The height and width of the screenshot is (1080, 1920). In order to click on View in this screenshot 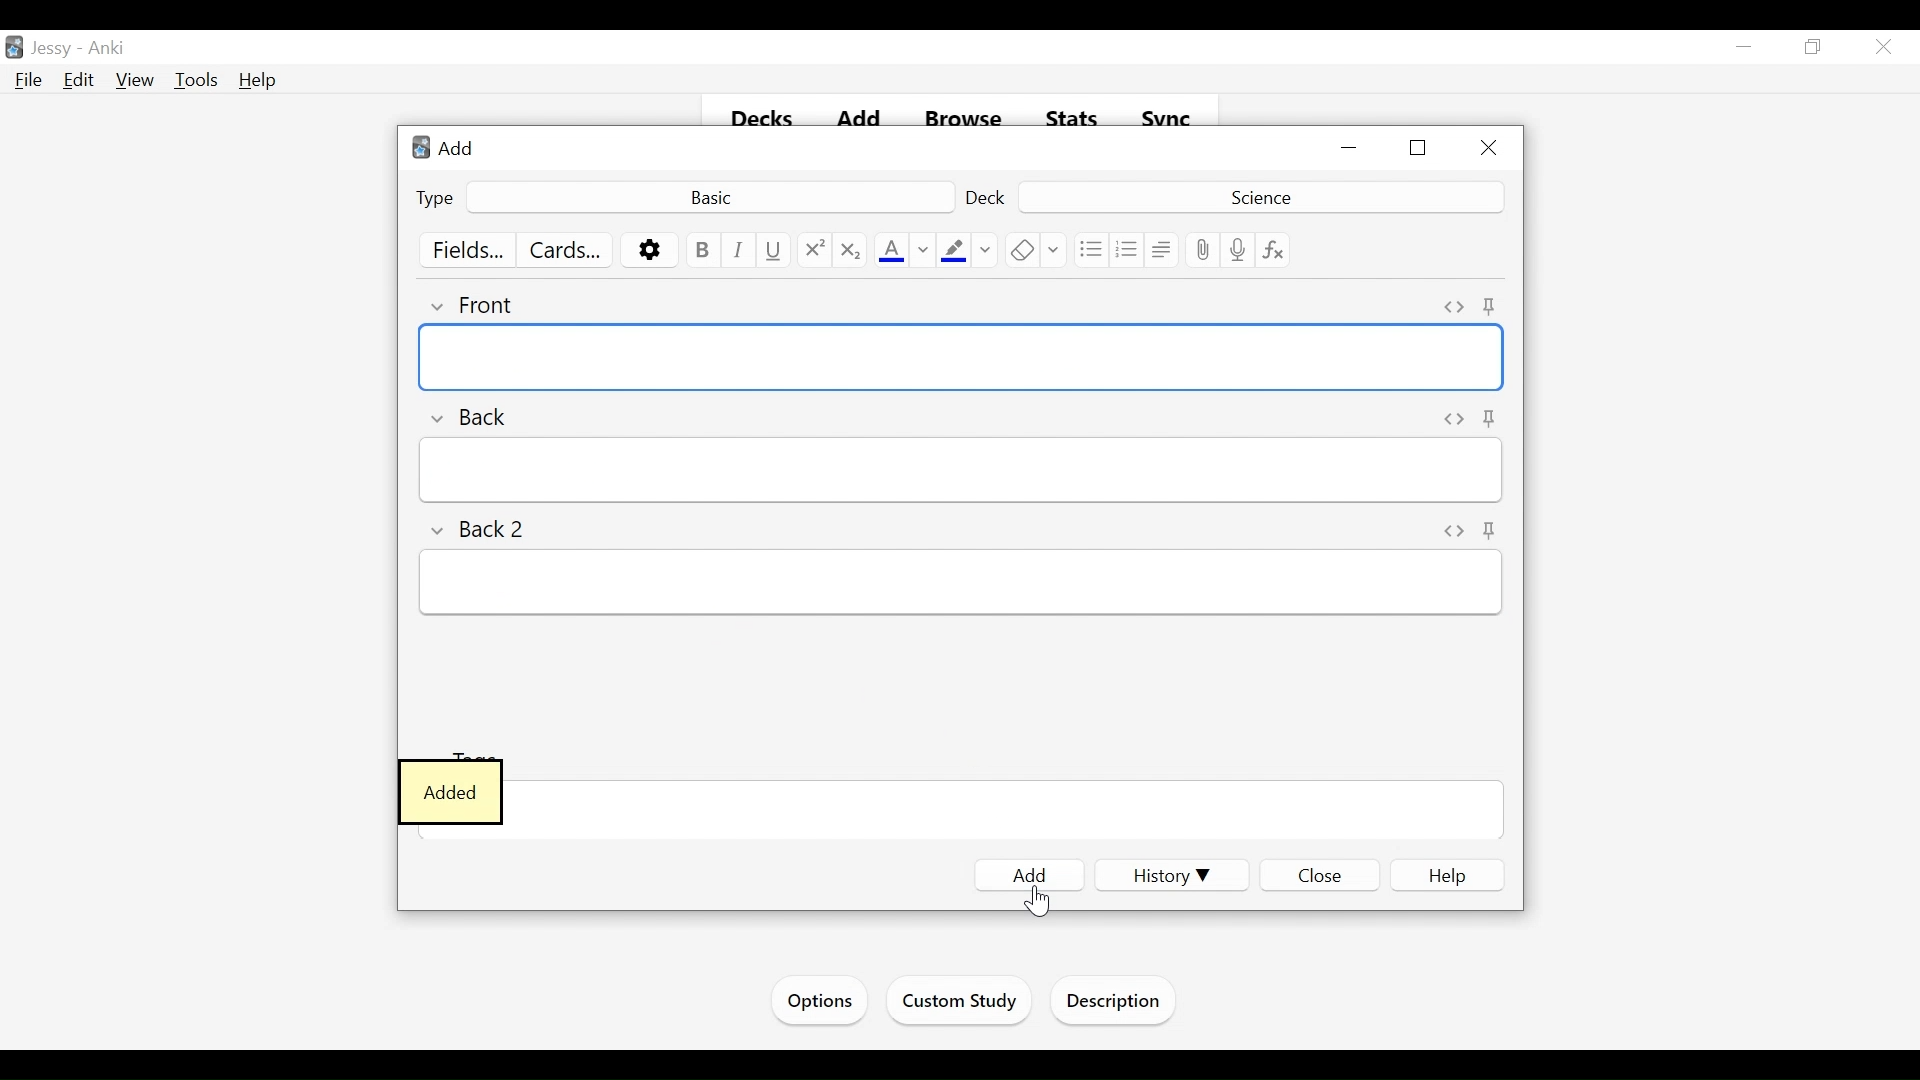, I will do `click(136, 81)`.